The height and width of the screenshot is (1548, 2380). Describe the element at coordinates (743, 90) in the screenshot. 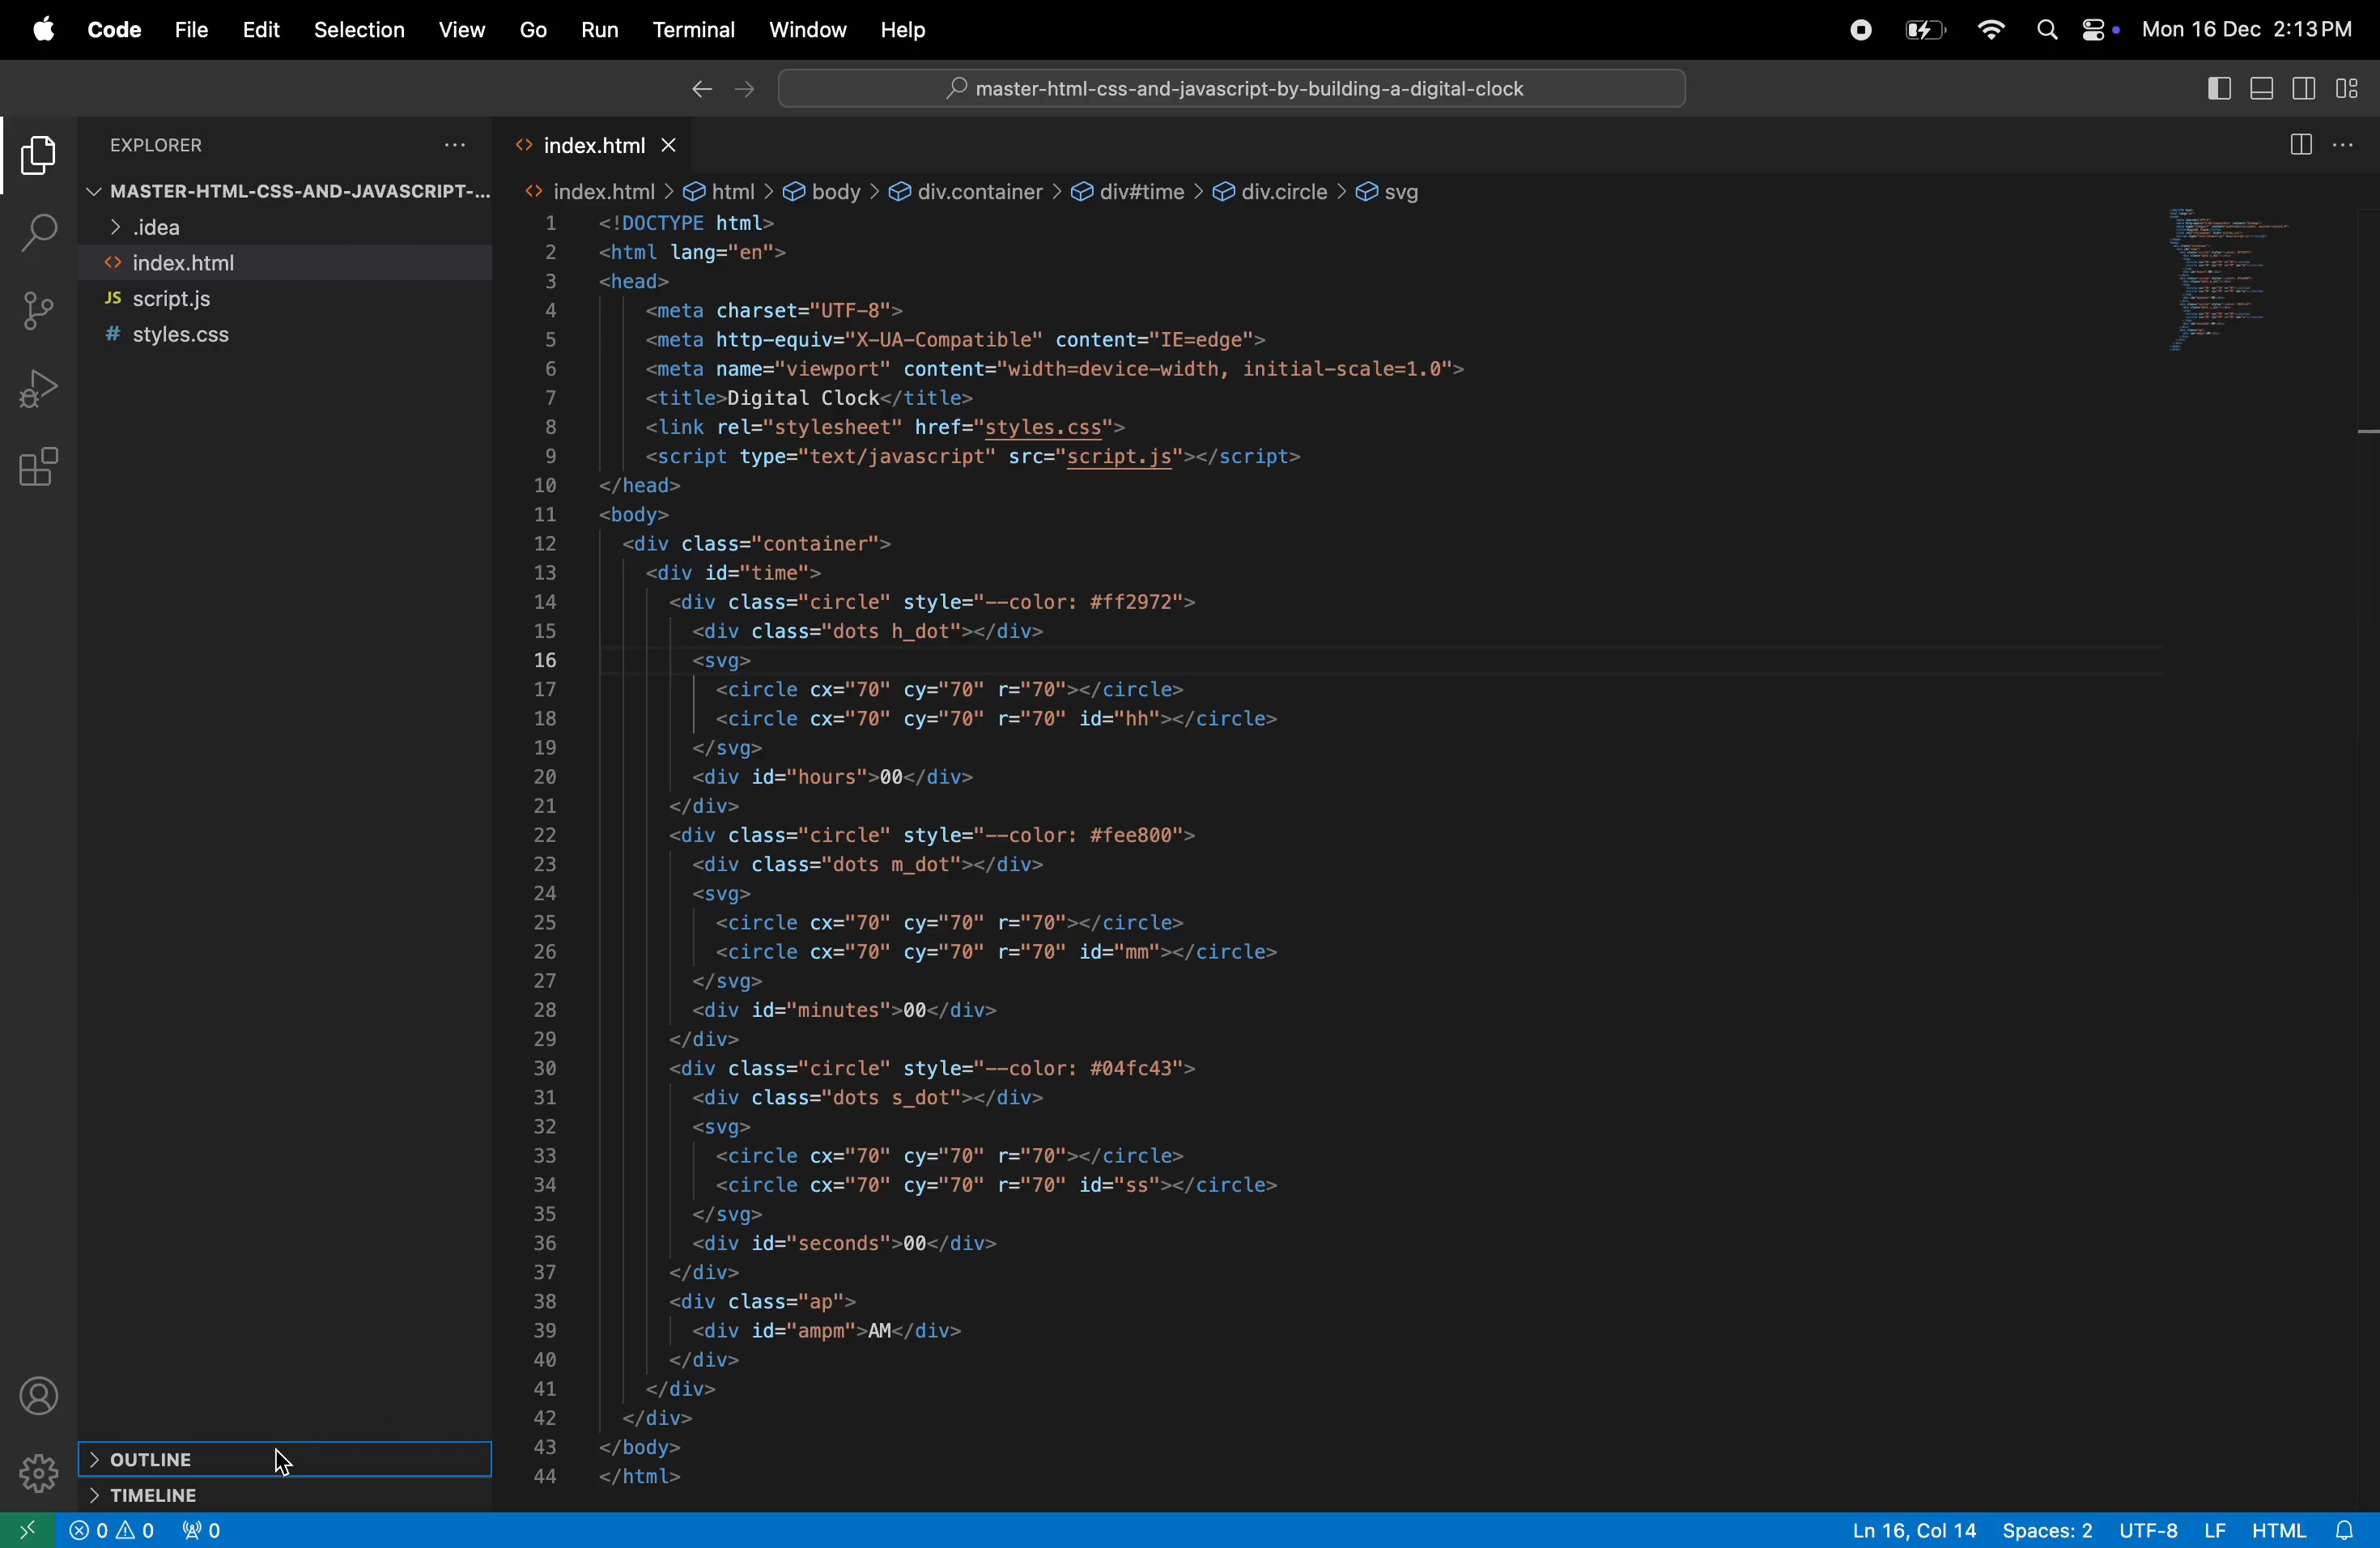

I see `forward` at that location.